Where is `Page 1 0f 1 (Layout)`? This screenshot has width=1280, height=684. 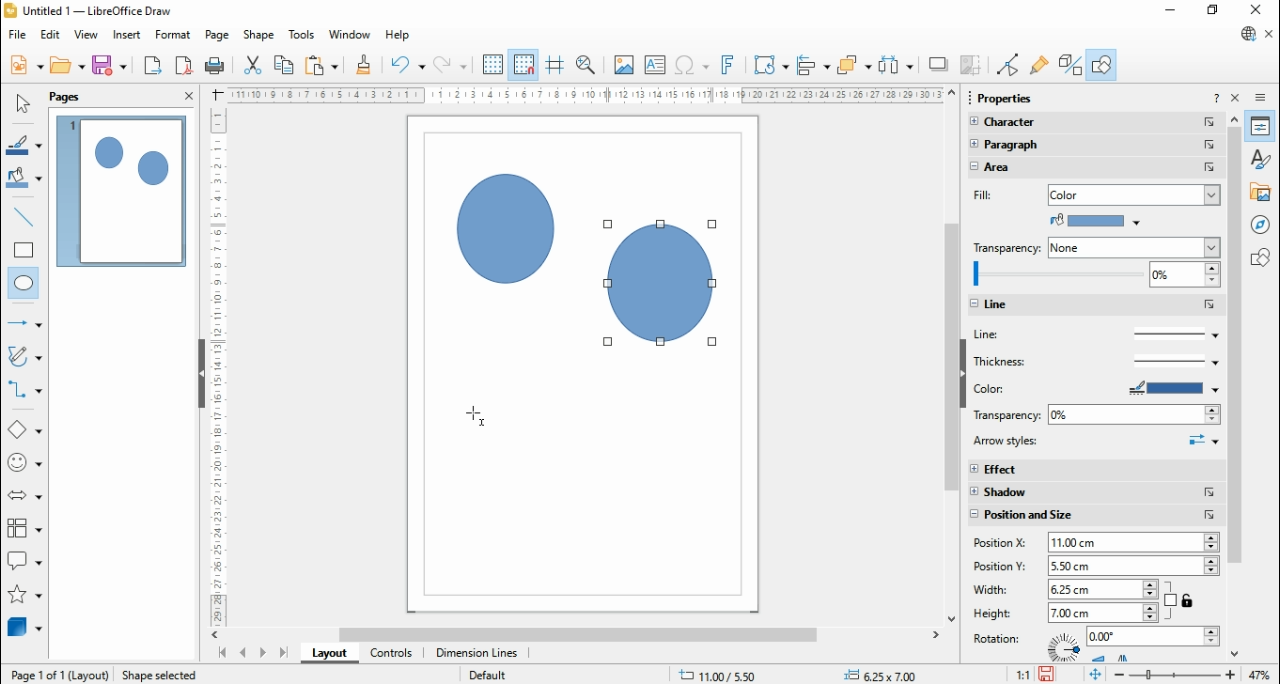
Page 1 0f 1 (Layout) is located at coordinates (58, 674).